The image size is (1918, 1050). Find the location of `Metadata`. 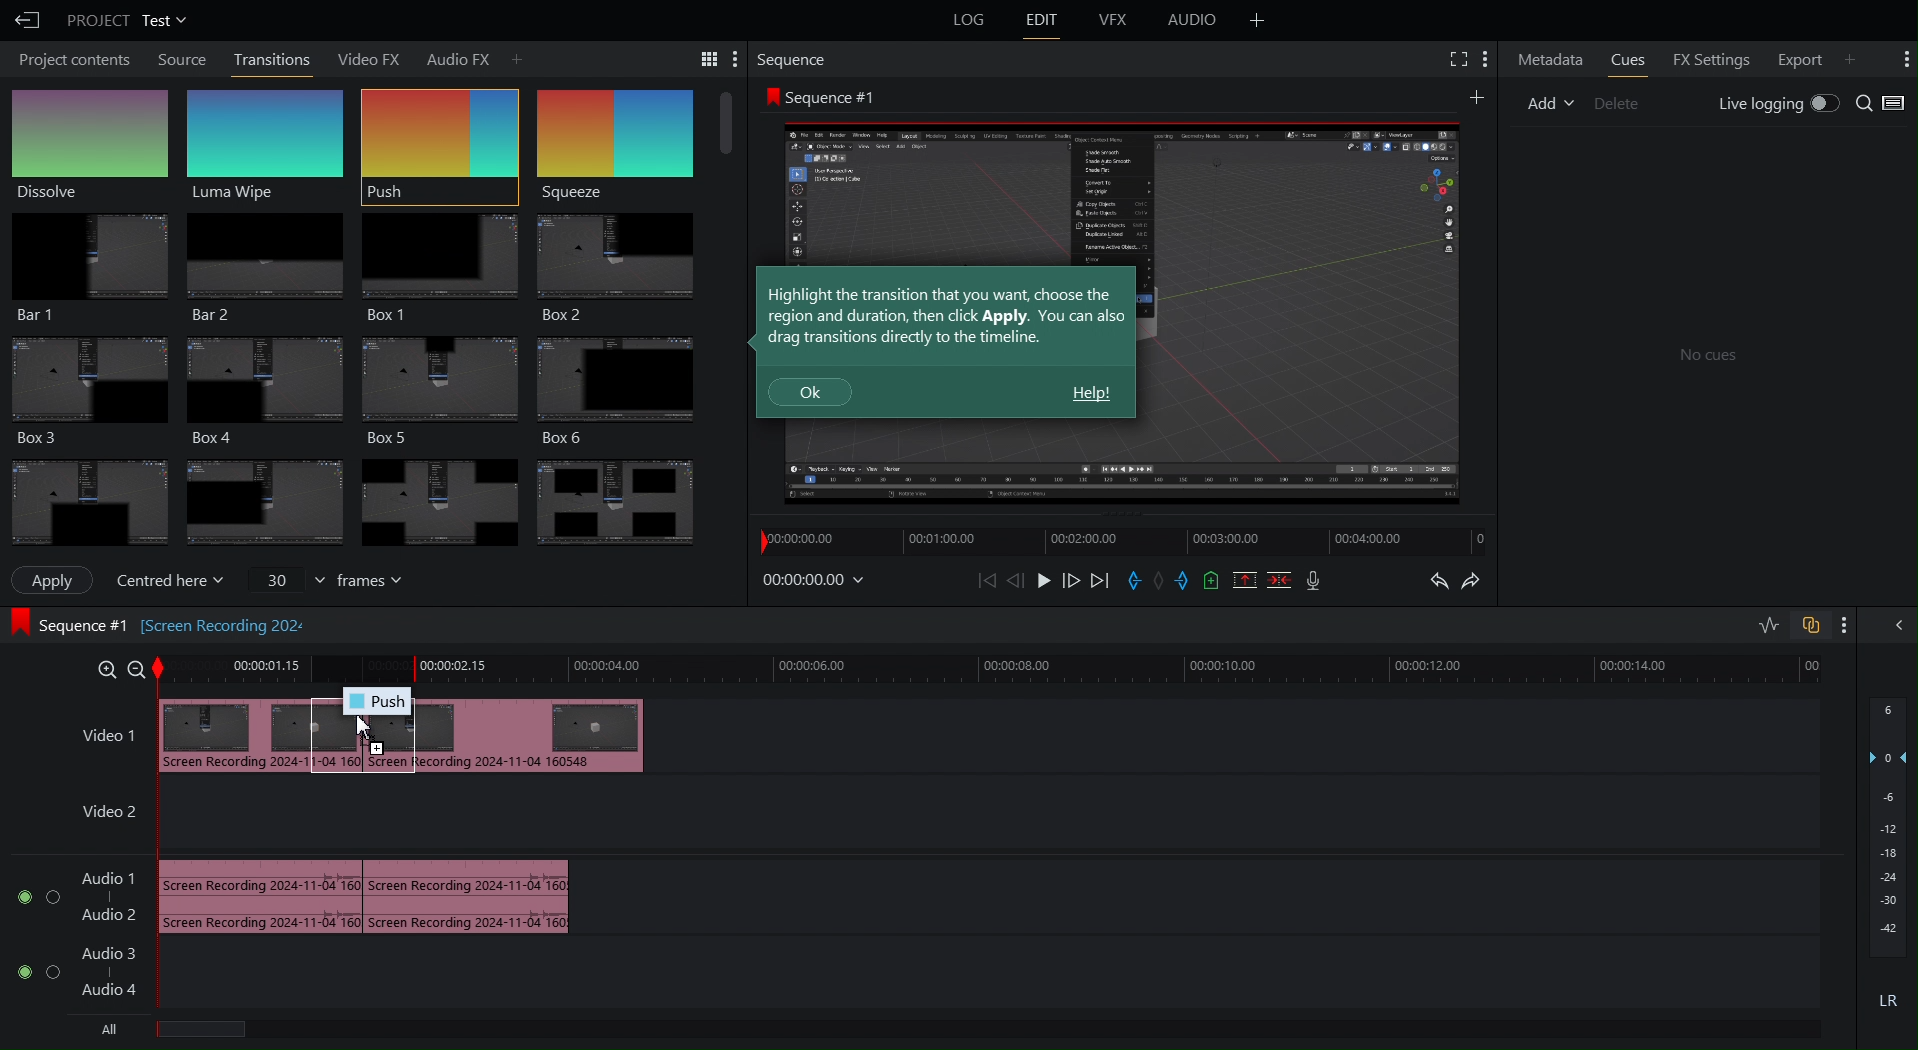

Metadata is located at coordinates (1549, 59).